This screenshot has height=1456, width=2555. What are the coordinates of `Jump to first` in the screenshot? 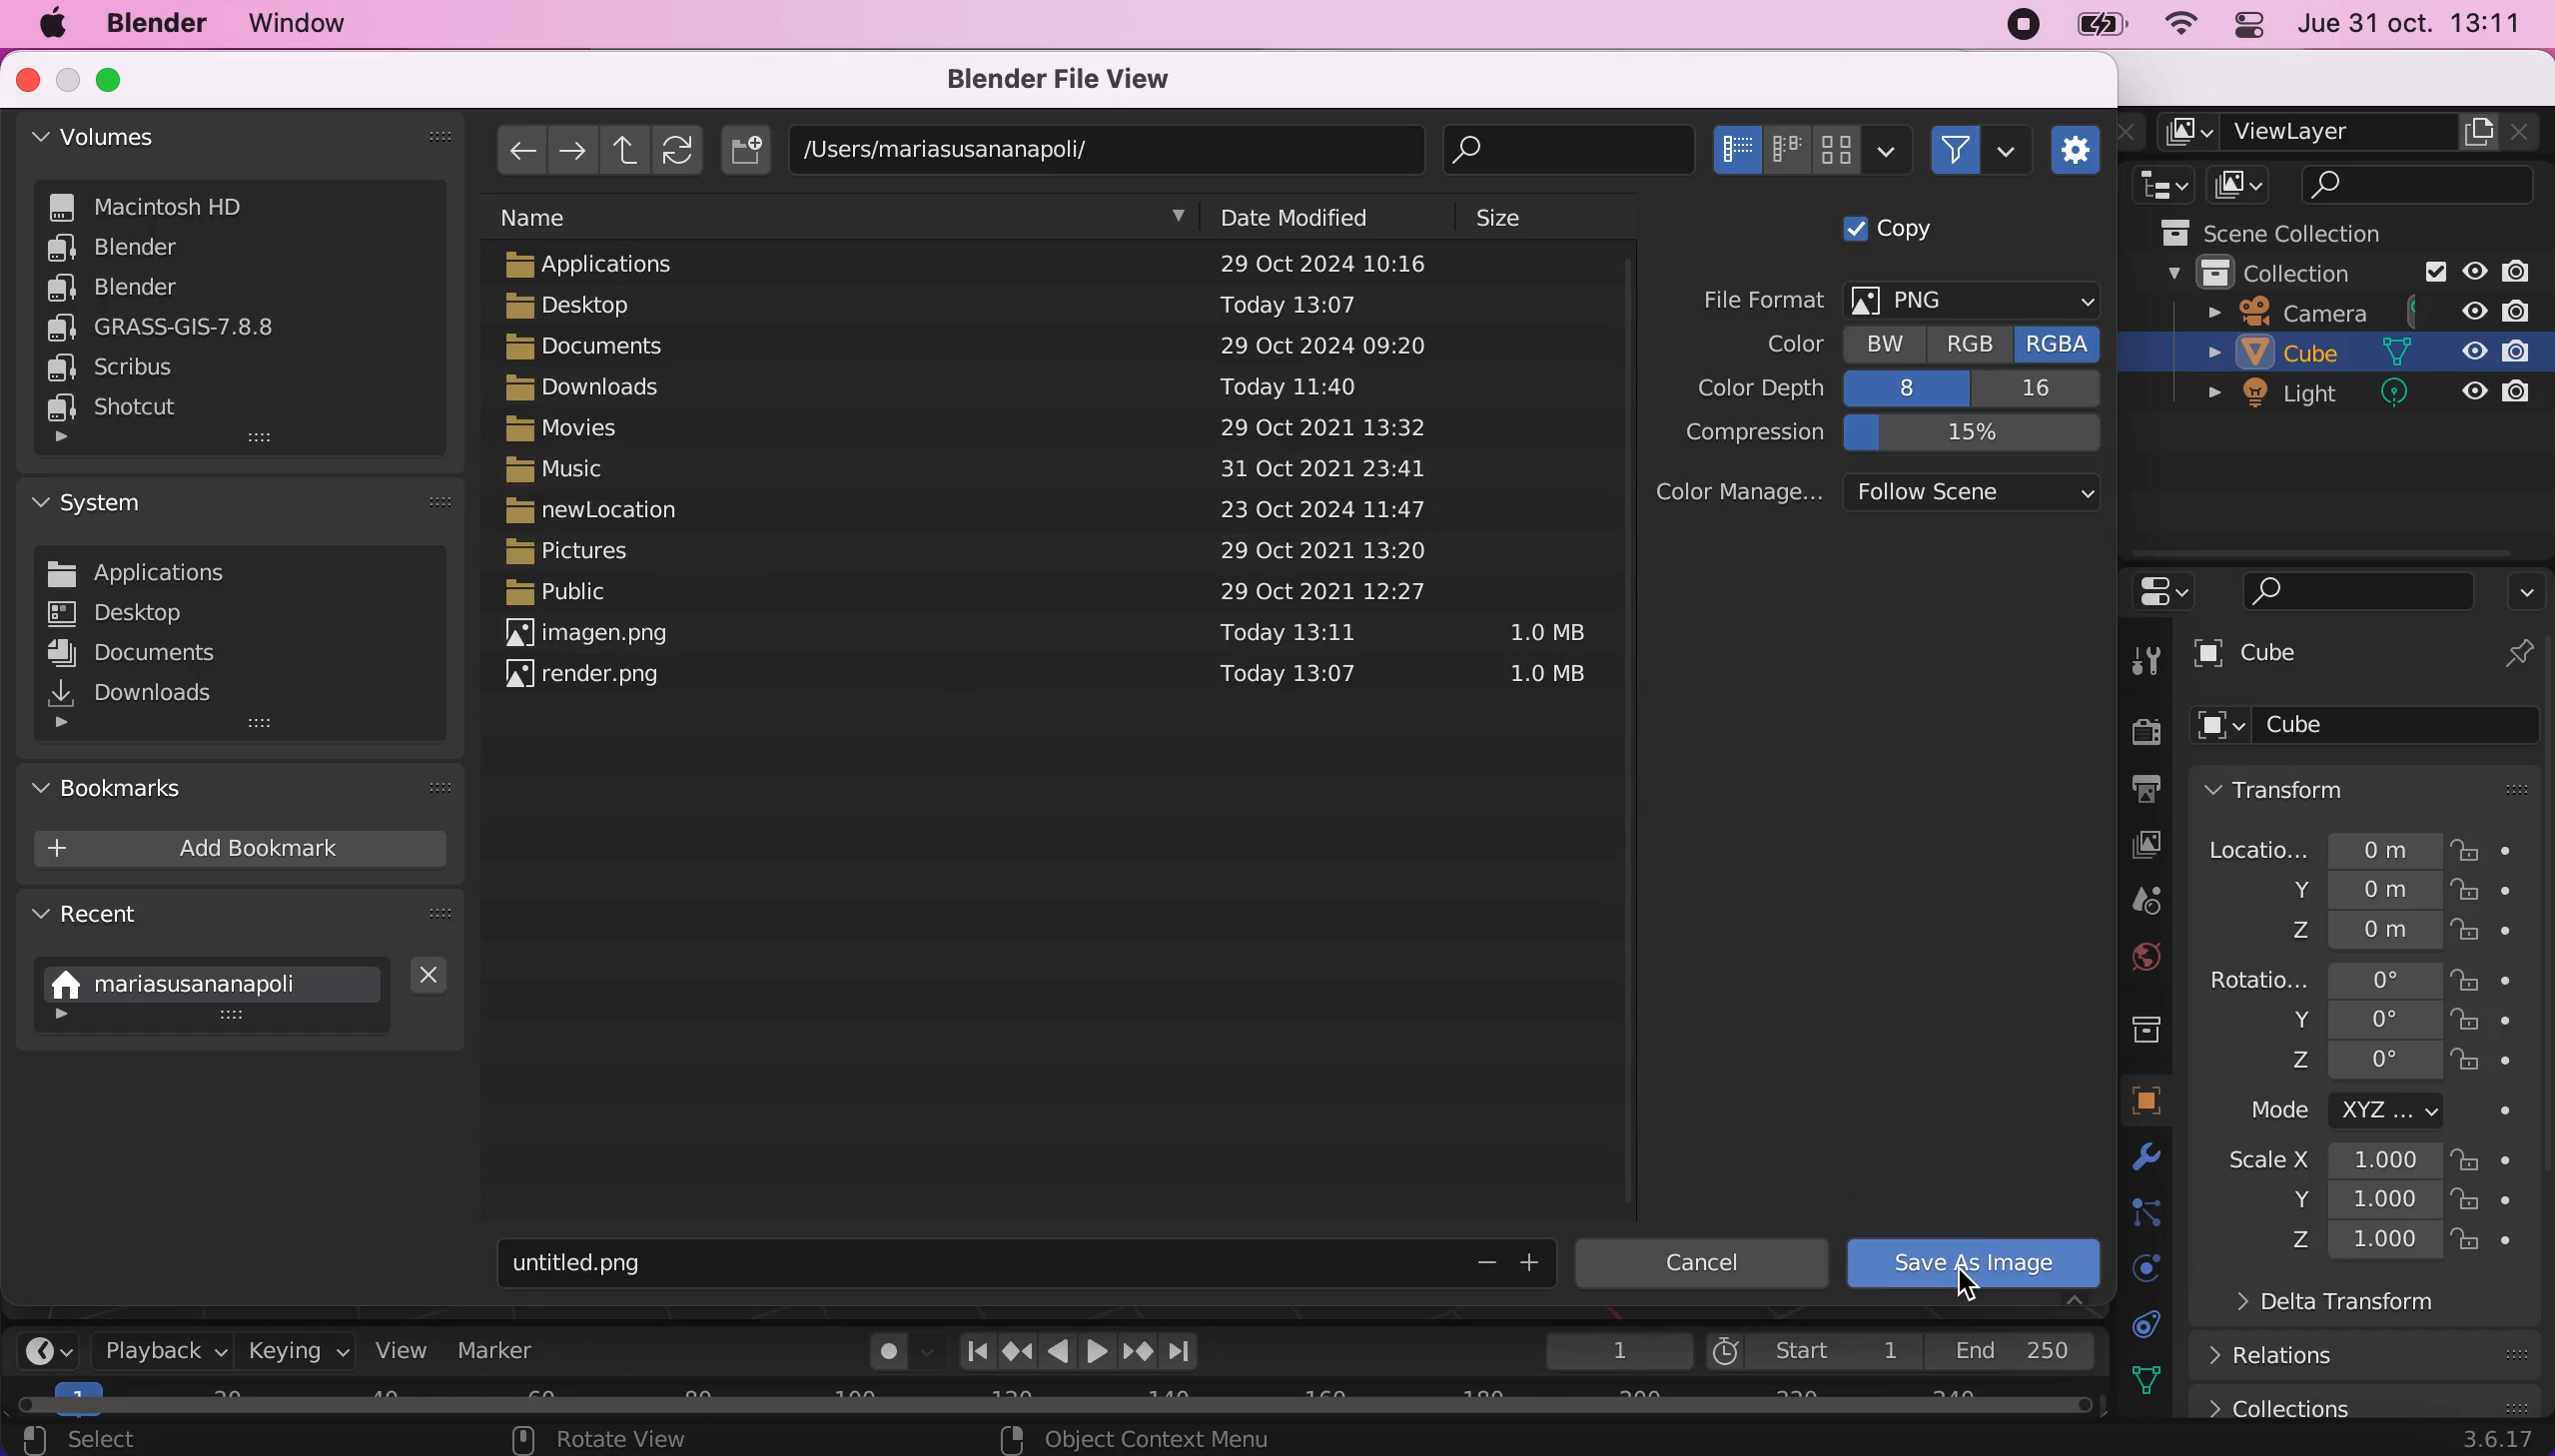 It's located at (969, 1350).